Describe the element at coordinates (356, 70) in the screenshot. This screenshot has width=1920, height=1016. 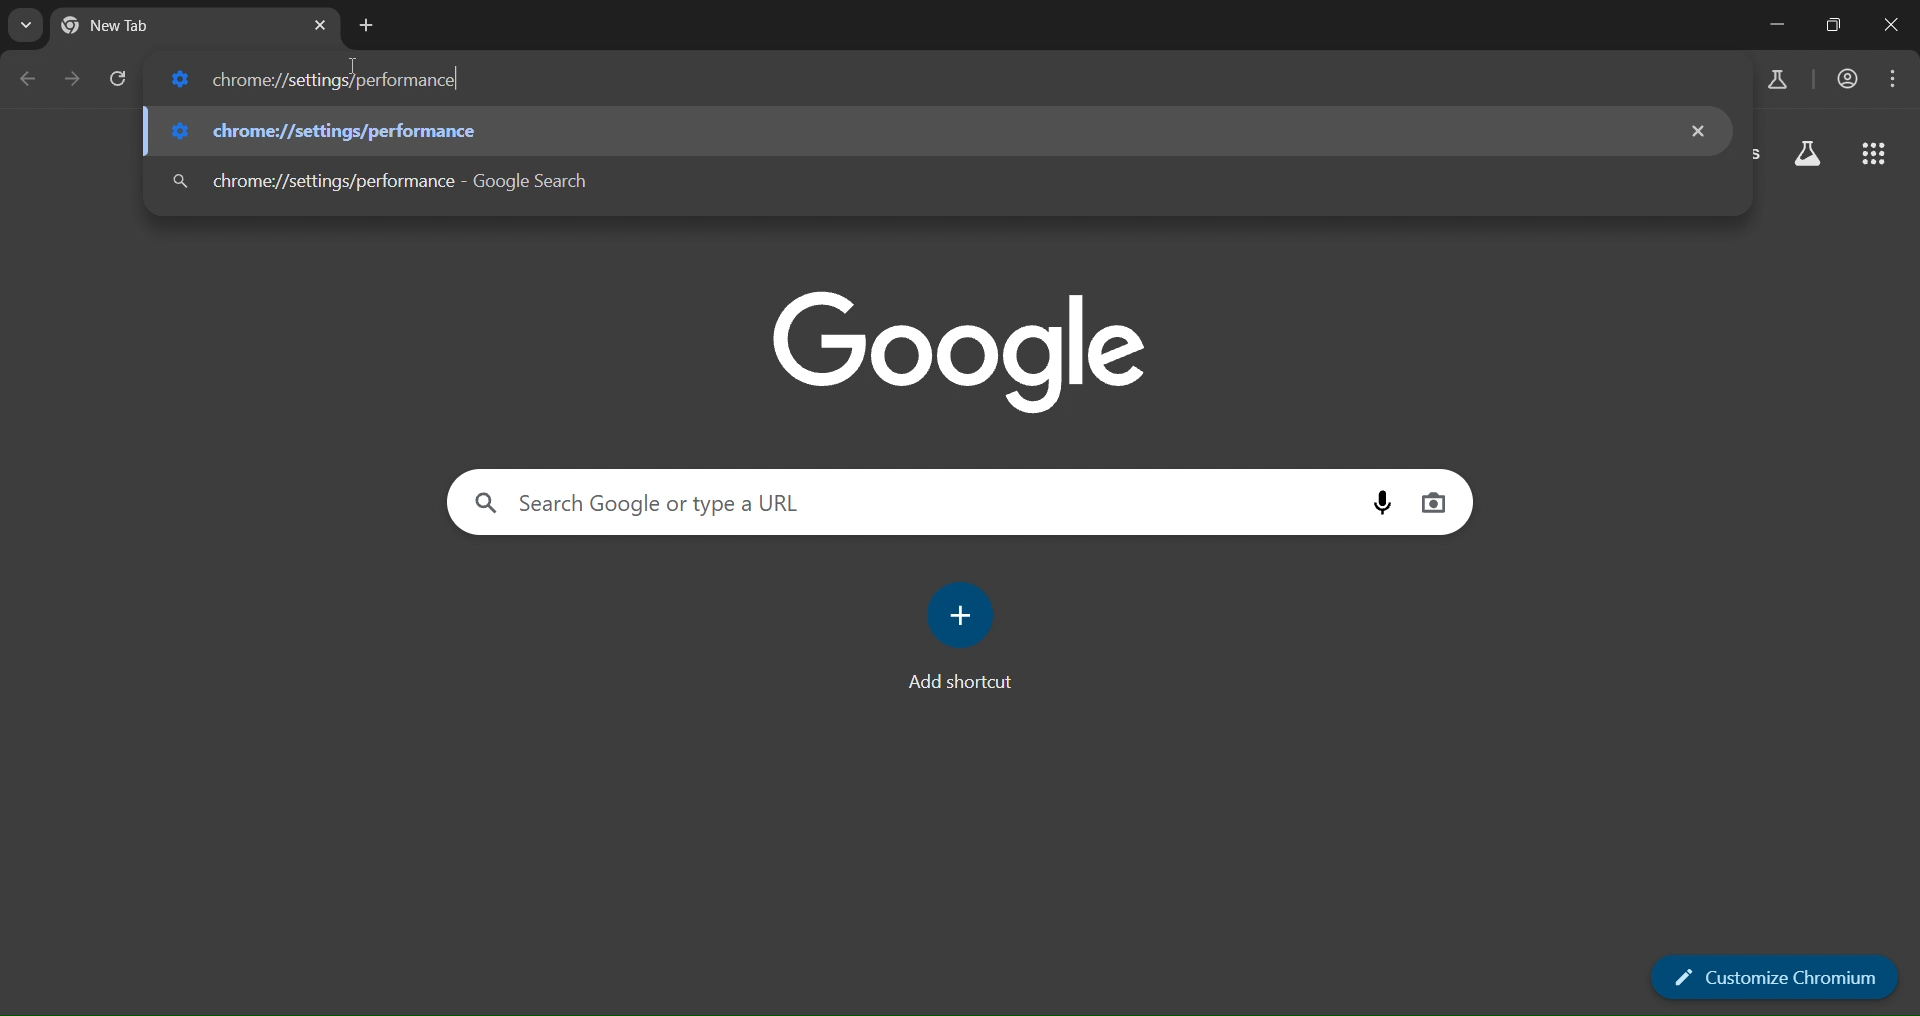
I see `cursor` at that location.